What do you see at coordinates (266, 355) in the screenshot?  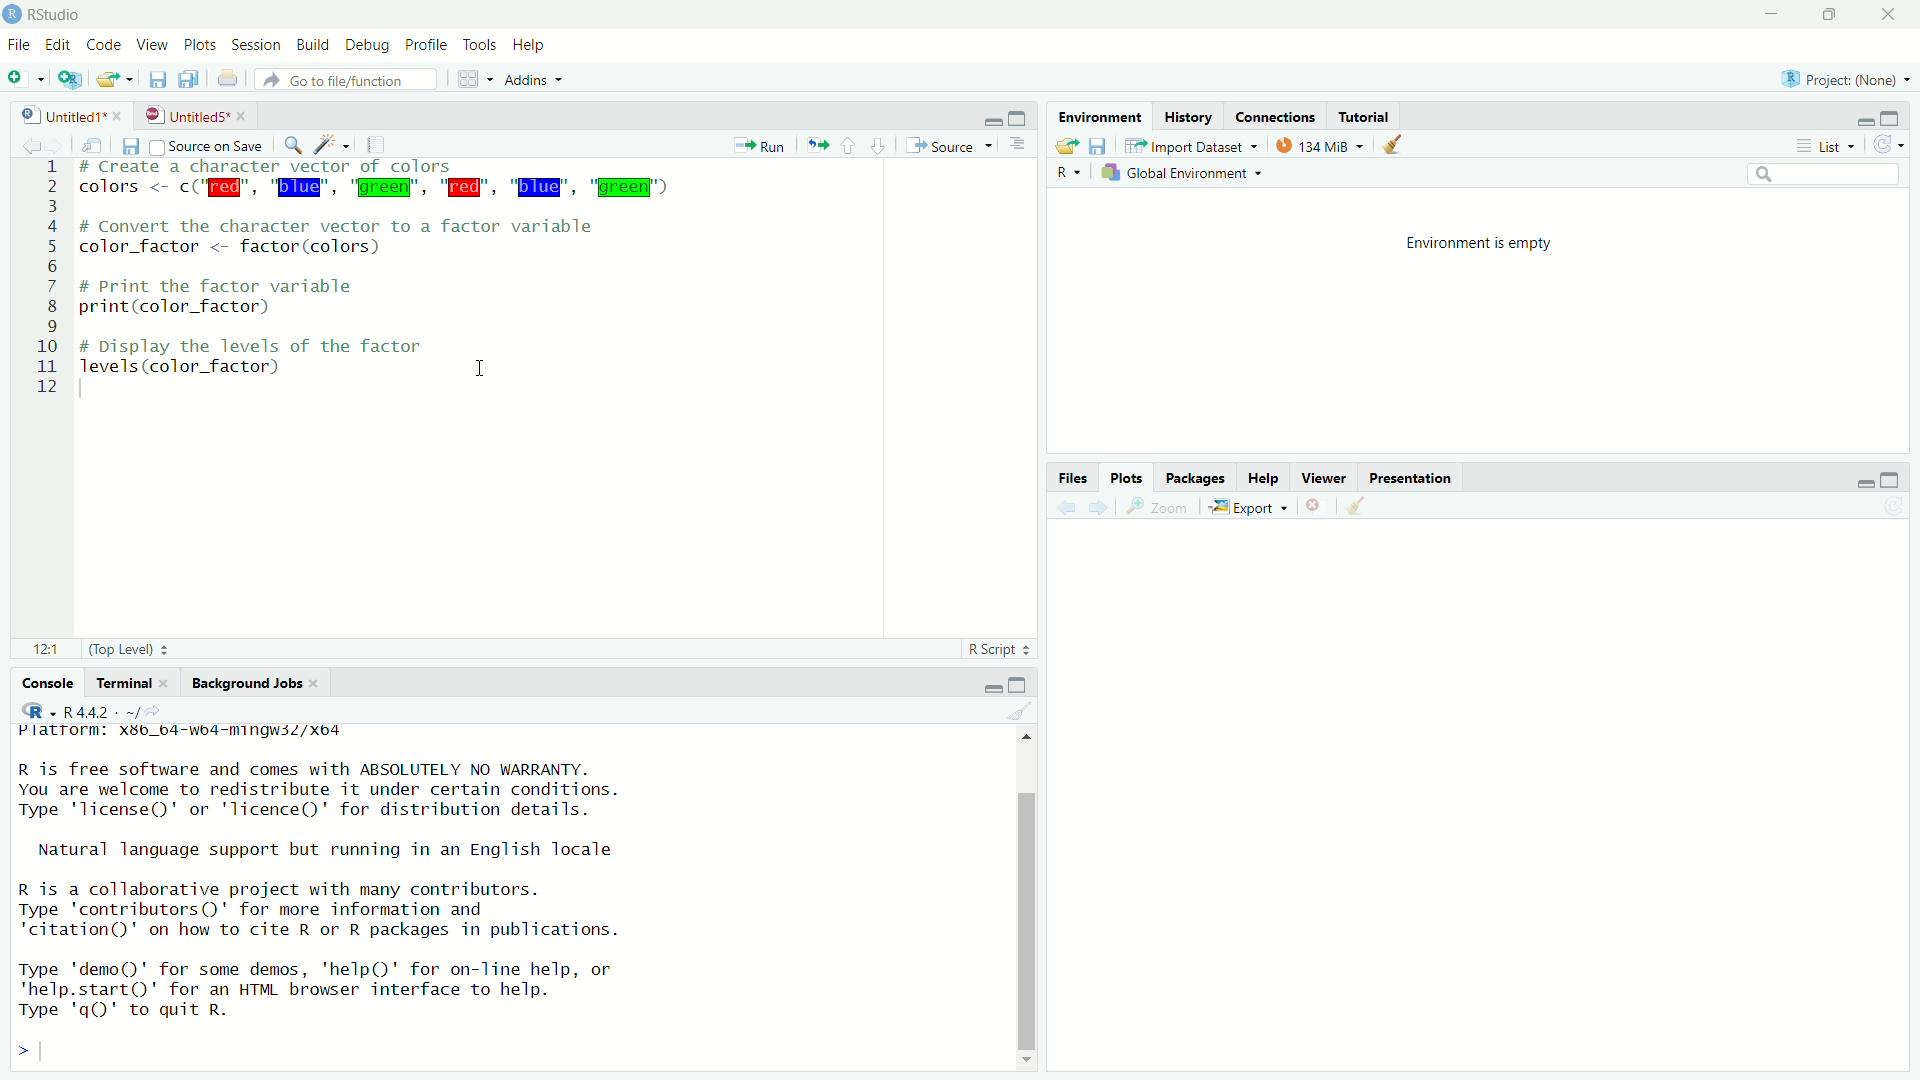 I see `# Display the levels of the factor
levels (color Factor)` at bounding box center [266, 355].